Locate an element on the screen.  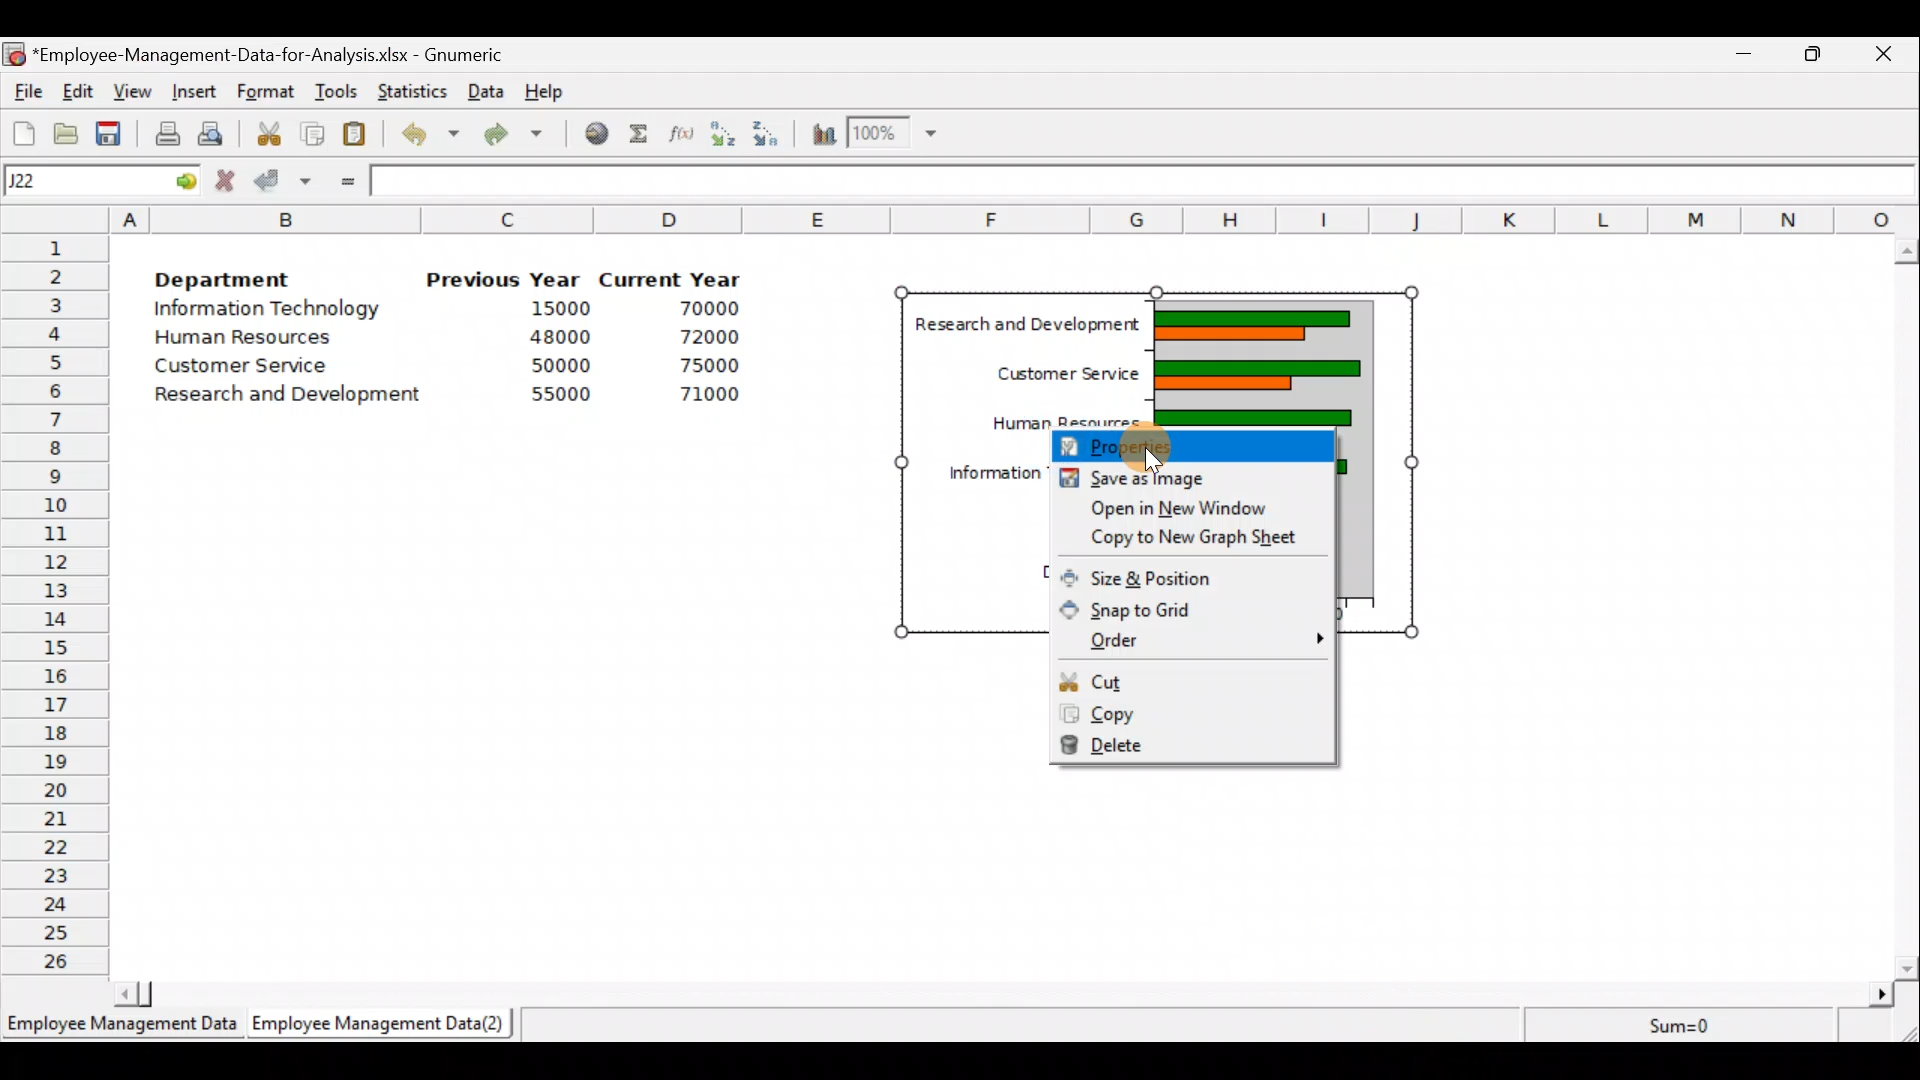
| Research and Development is located at coordinates (1025, 326).